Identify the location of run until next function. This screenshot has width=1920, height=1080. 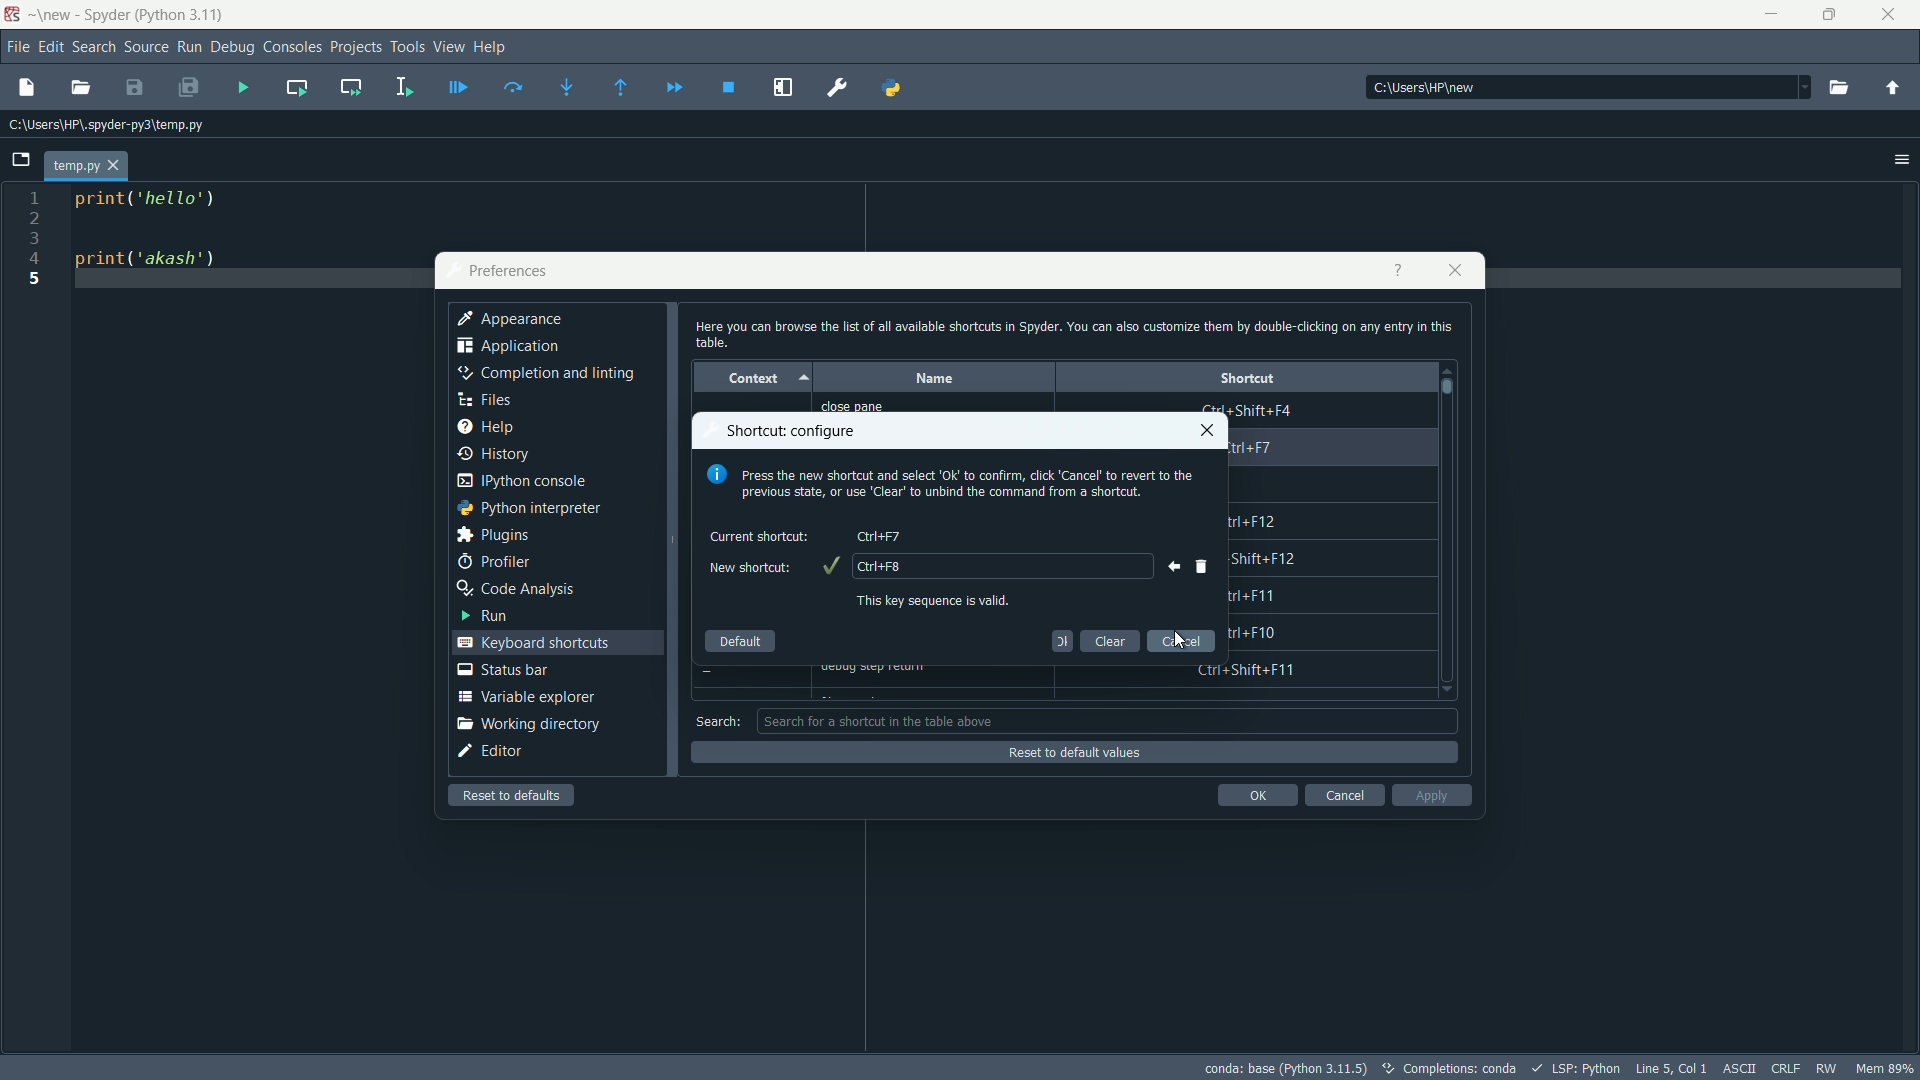
(622, 89).